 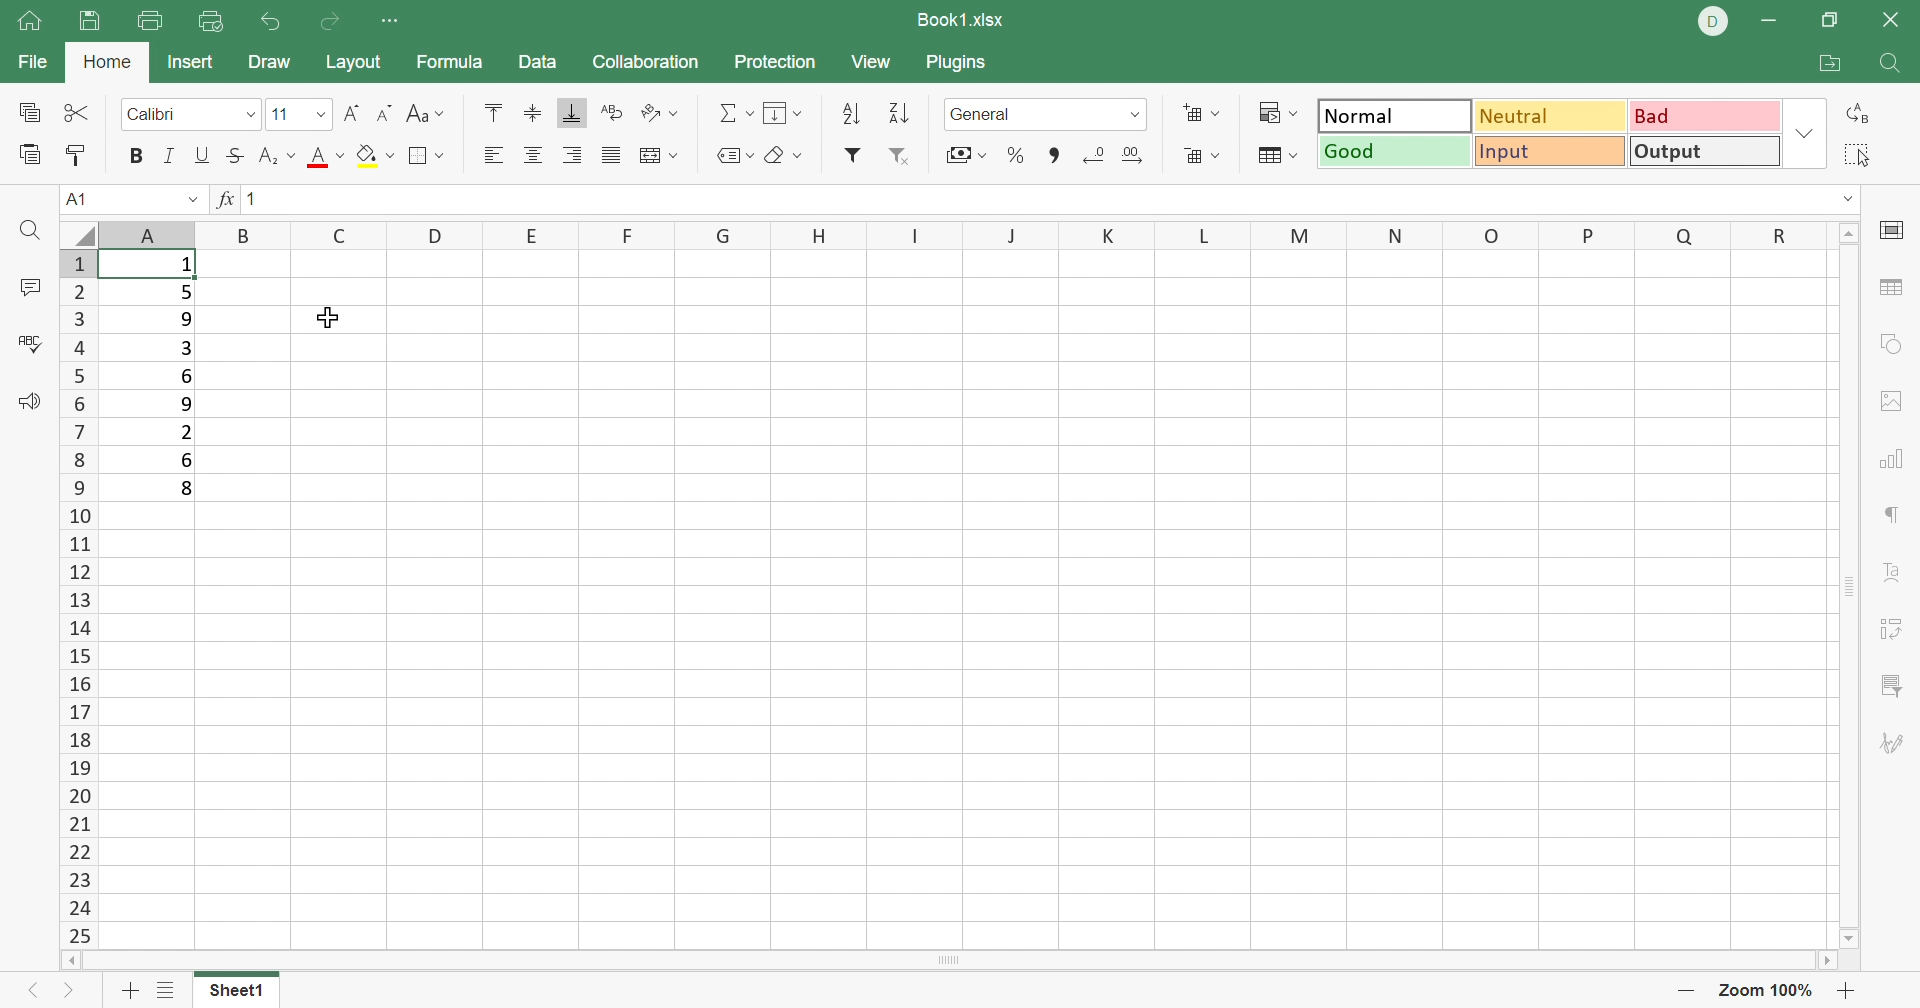 What do you see at coordinates (1779, 18) in the screenshot?
I see `Minimize` at bounding box center [1779, 18].